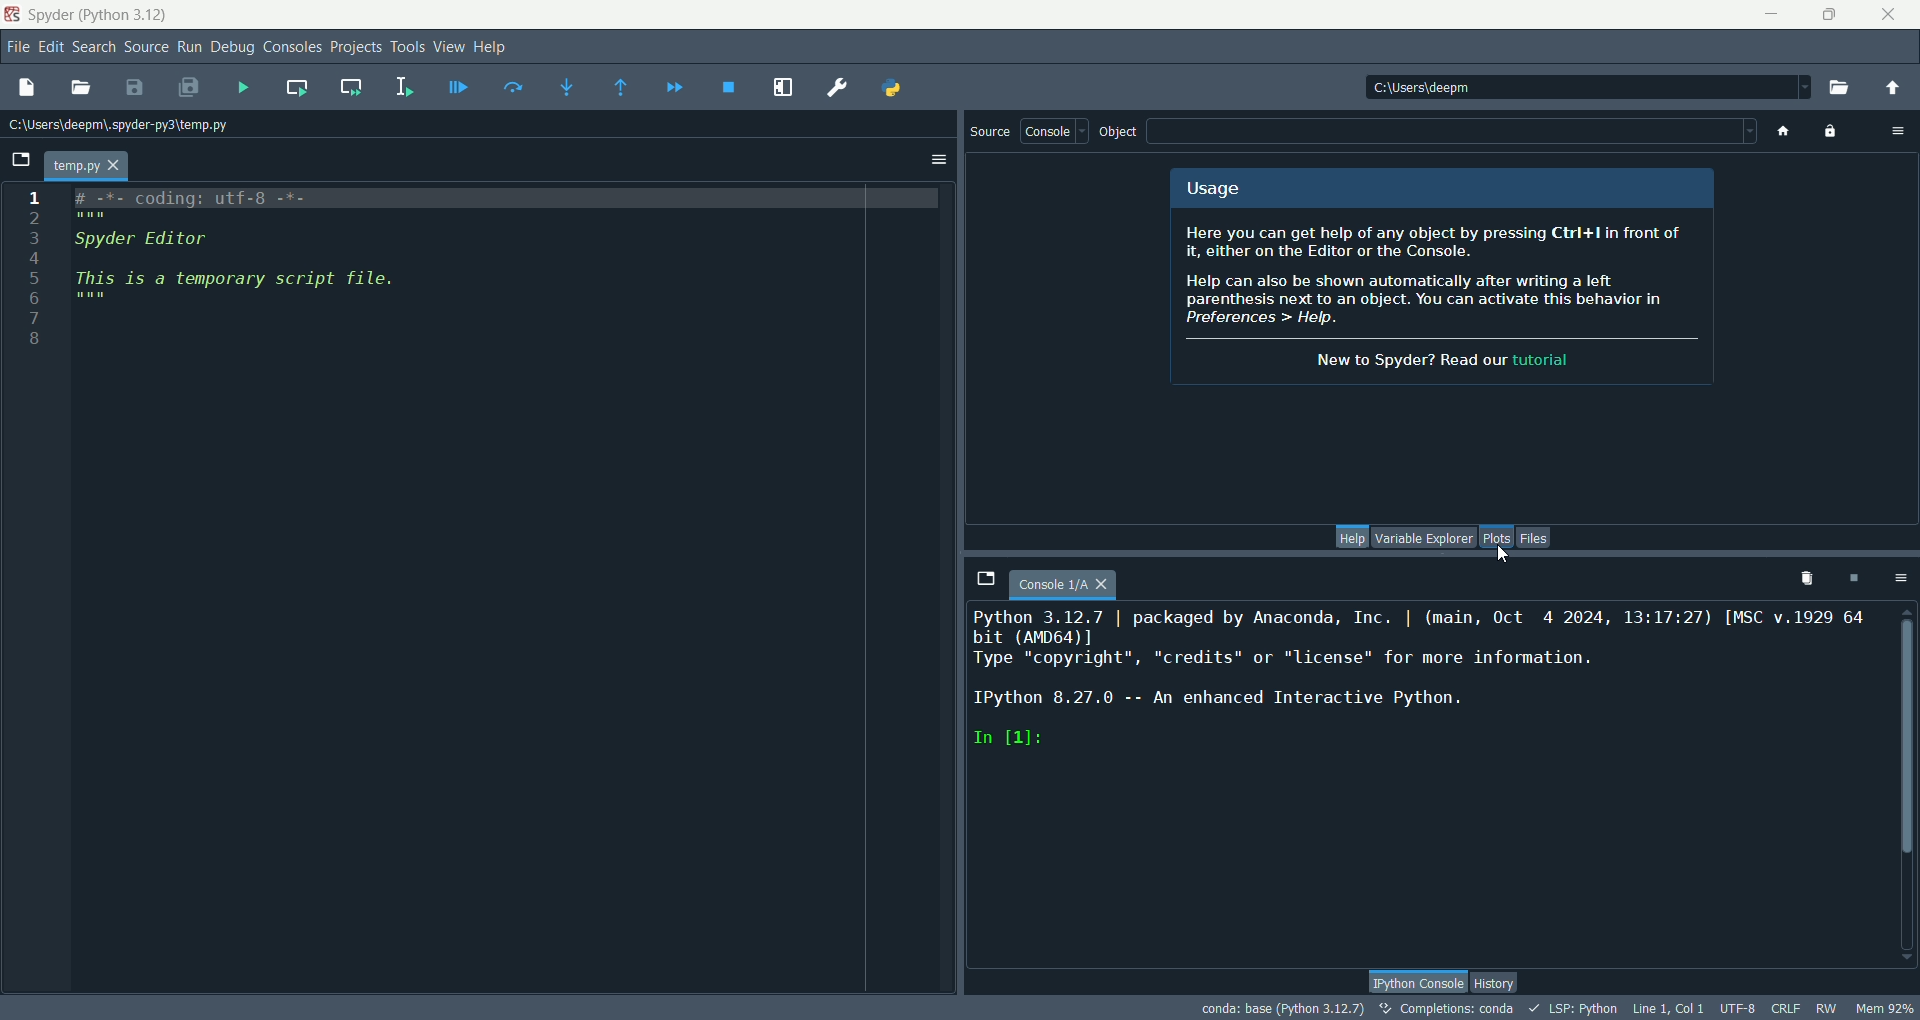 The height and width of the screenshot is (1020, 1920). I want to click on IPython console, so click(1419, 982).